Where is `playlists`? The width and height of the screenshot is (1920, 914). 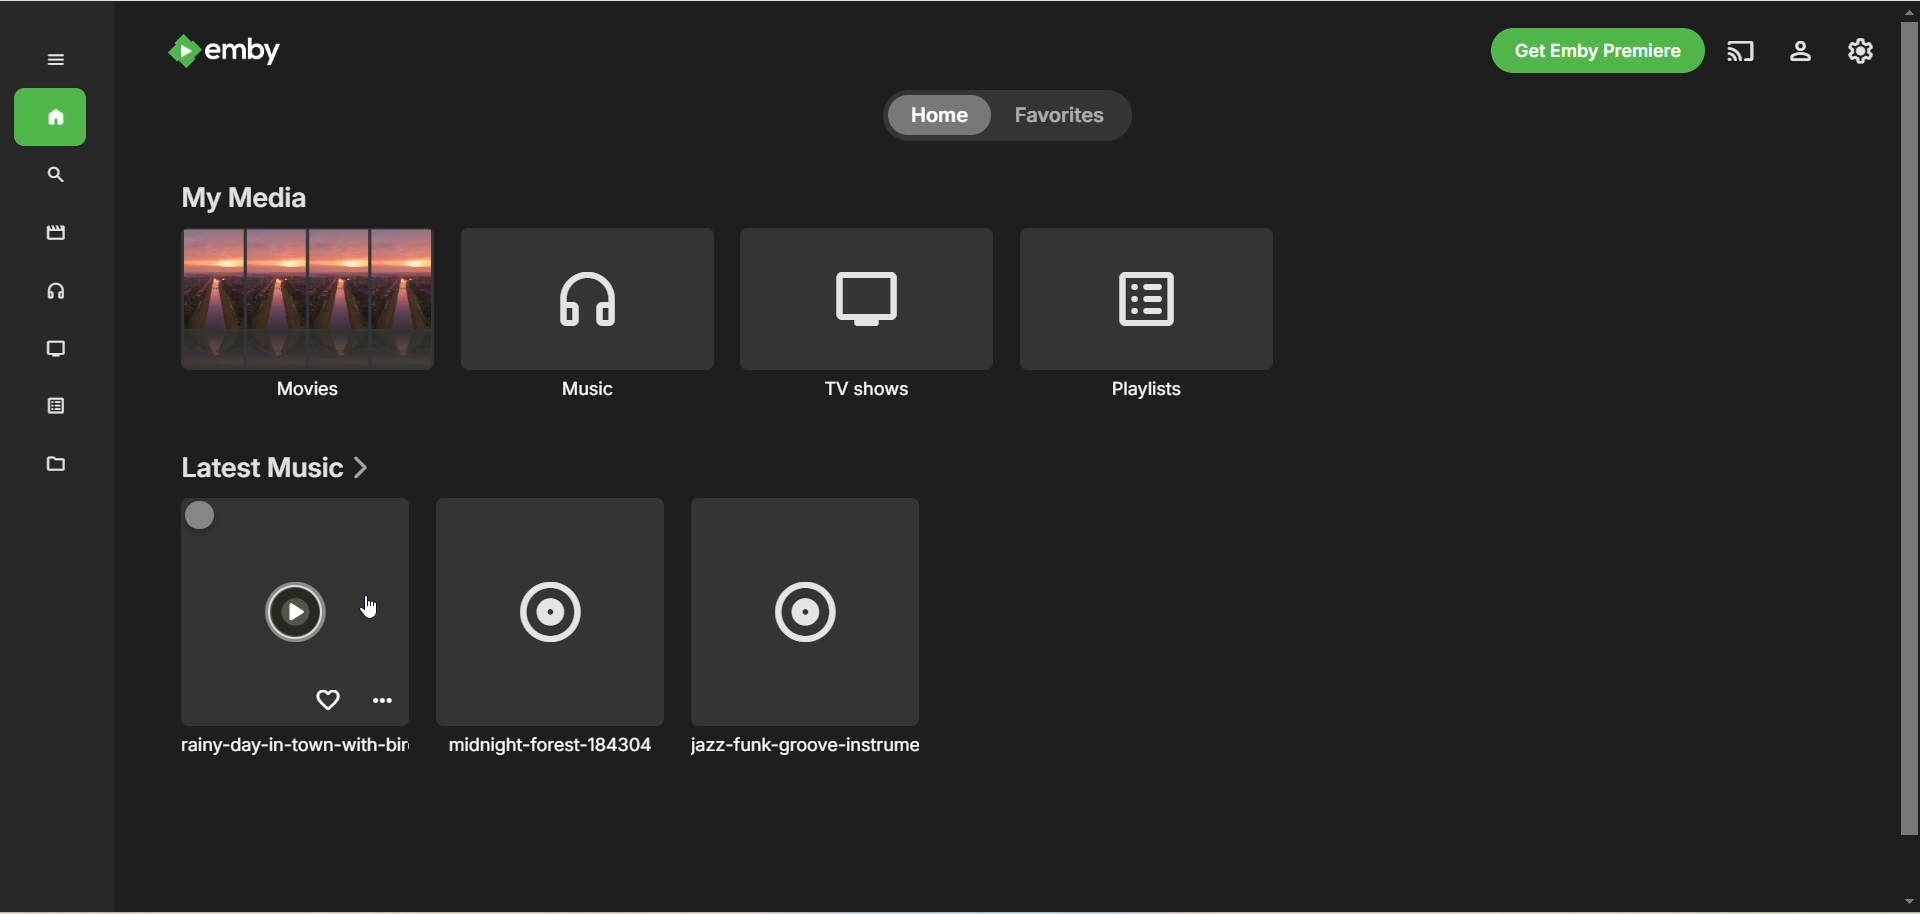
playlists is located at coordinates (1154, 313).